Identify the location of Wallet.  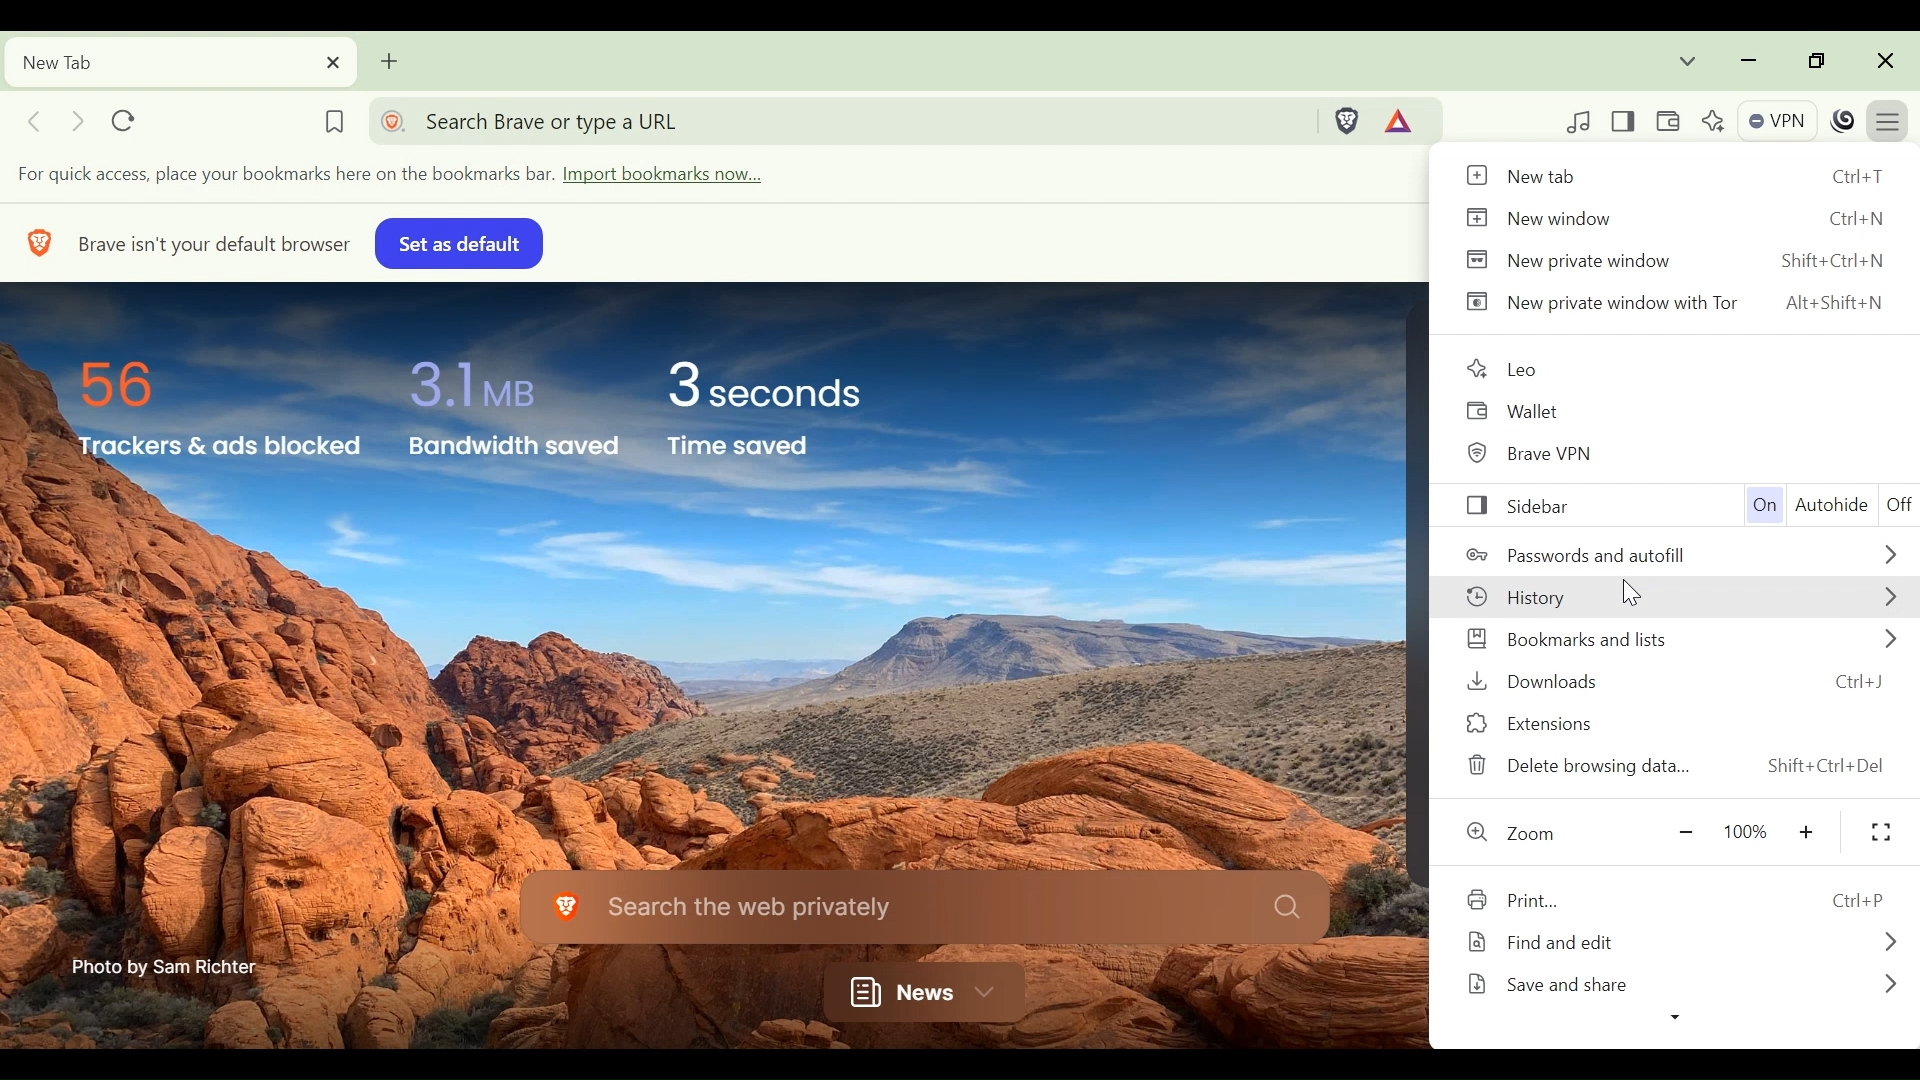
(1670, 120).